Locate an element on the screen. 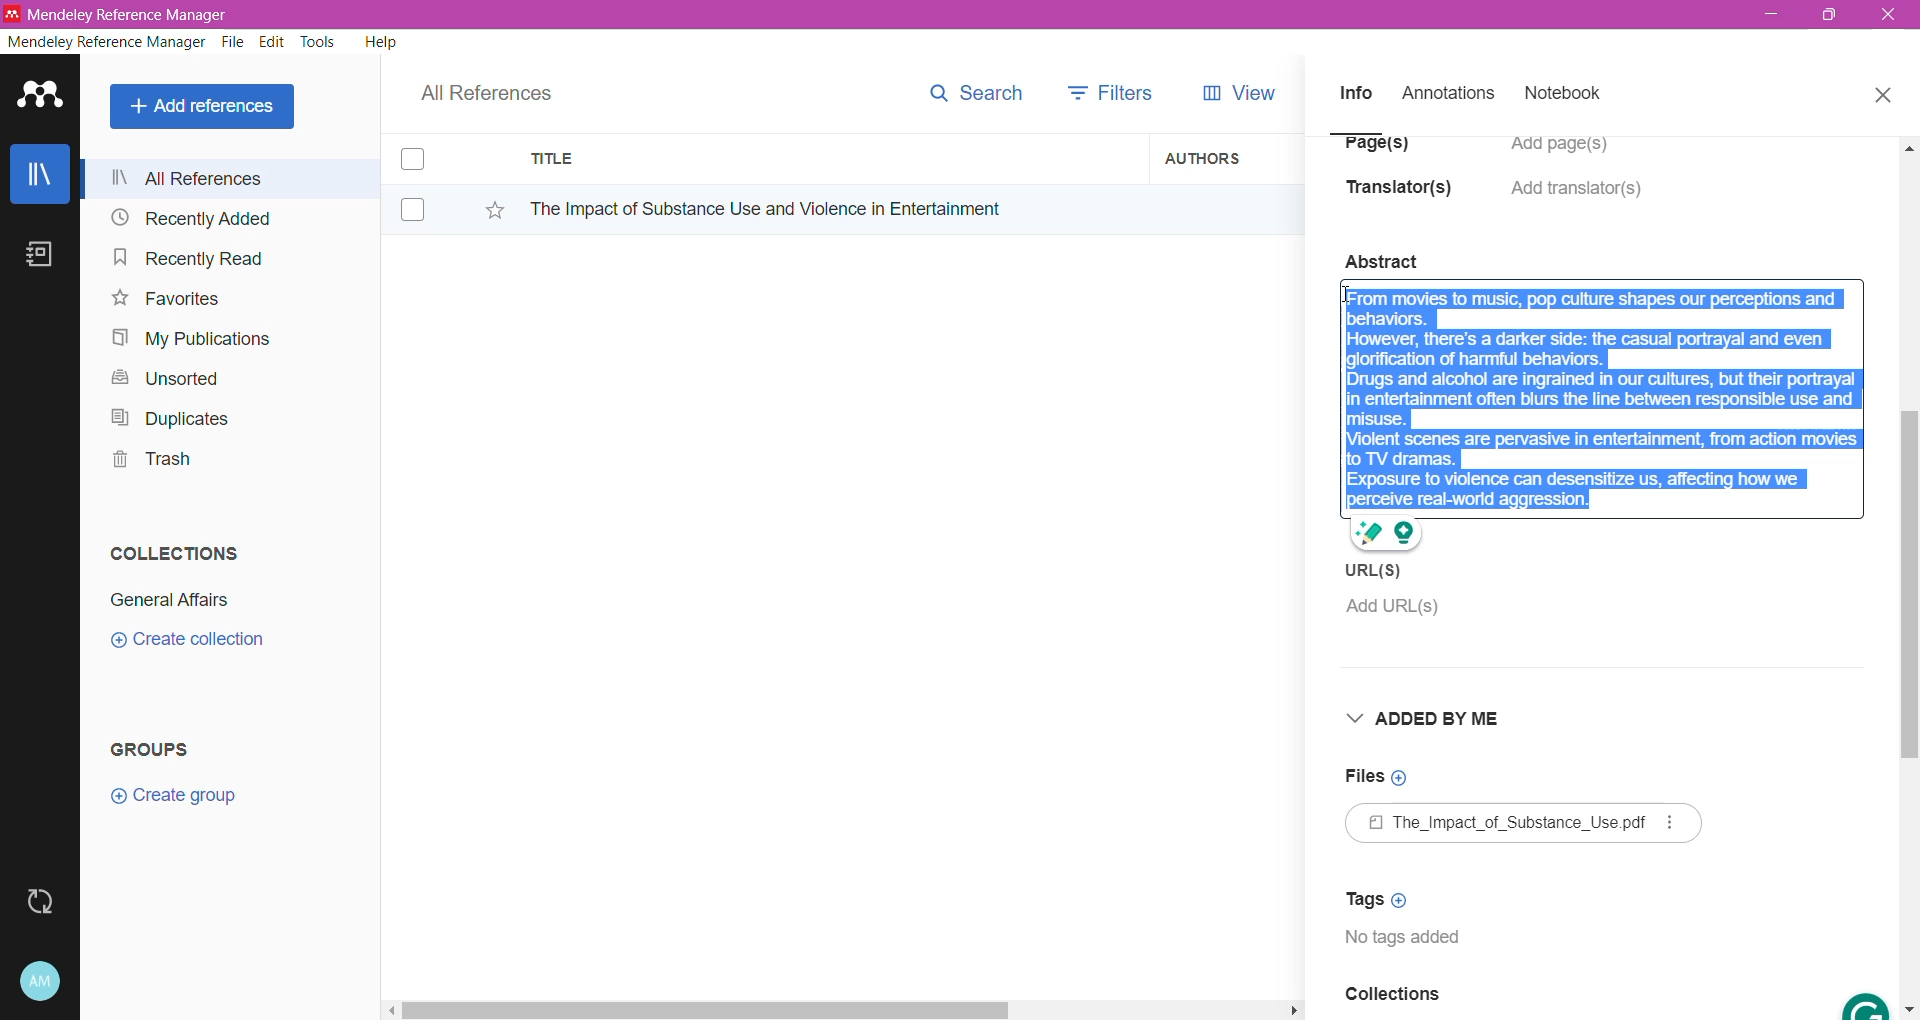  Library is located at coordinates (40, 176).